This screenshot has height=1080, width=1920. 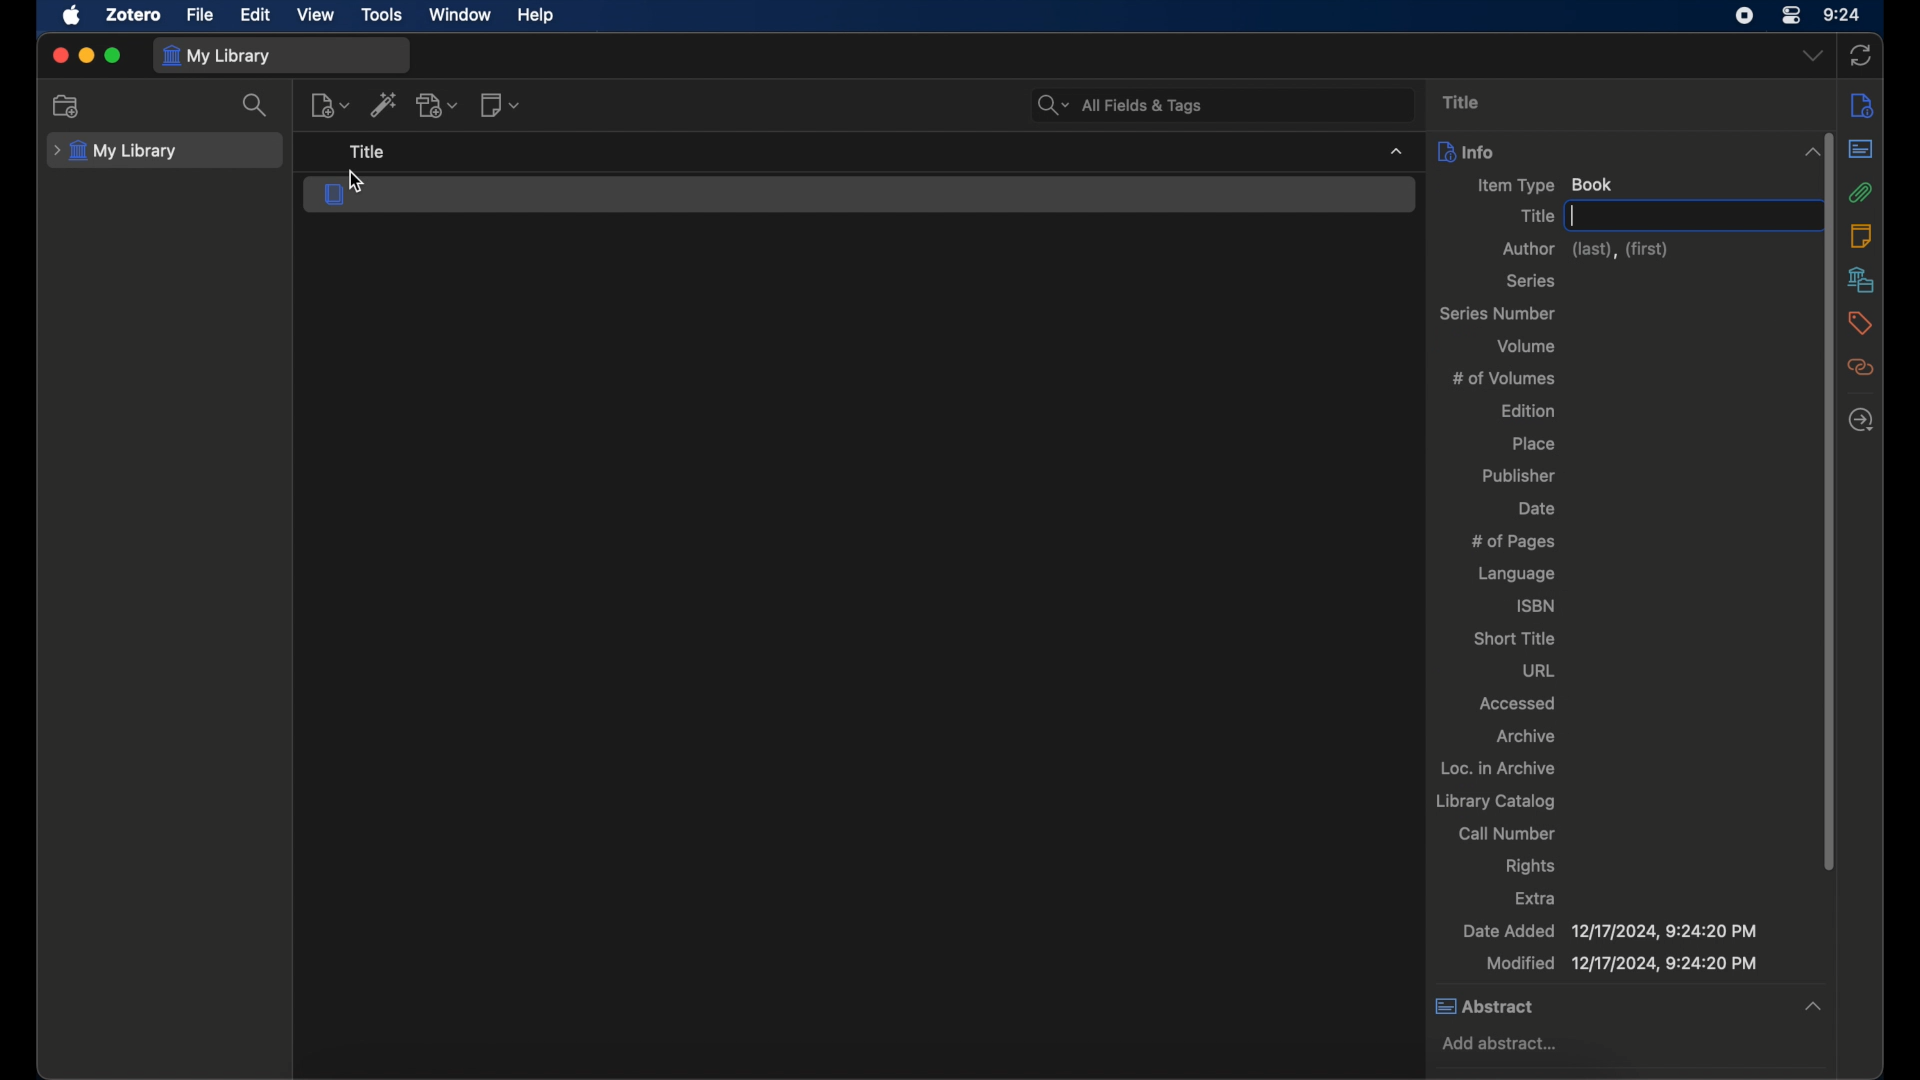 I want to click on series number, so click(x=1498, y=314).